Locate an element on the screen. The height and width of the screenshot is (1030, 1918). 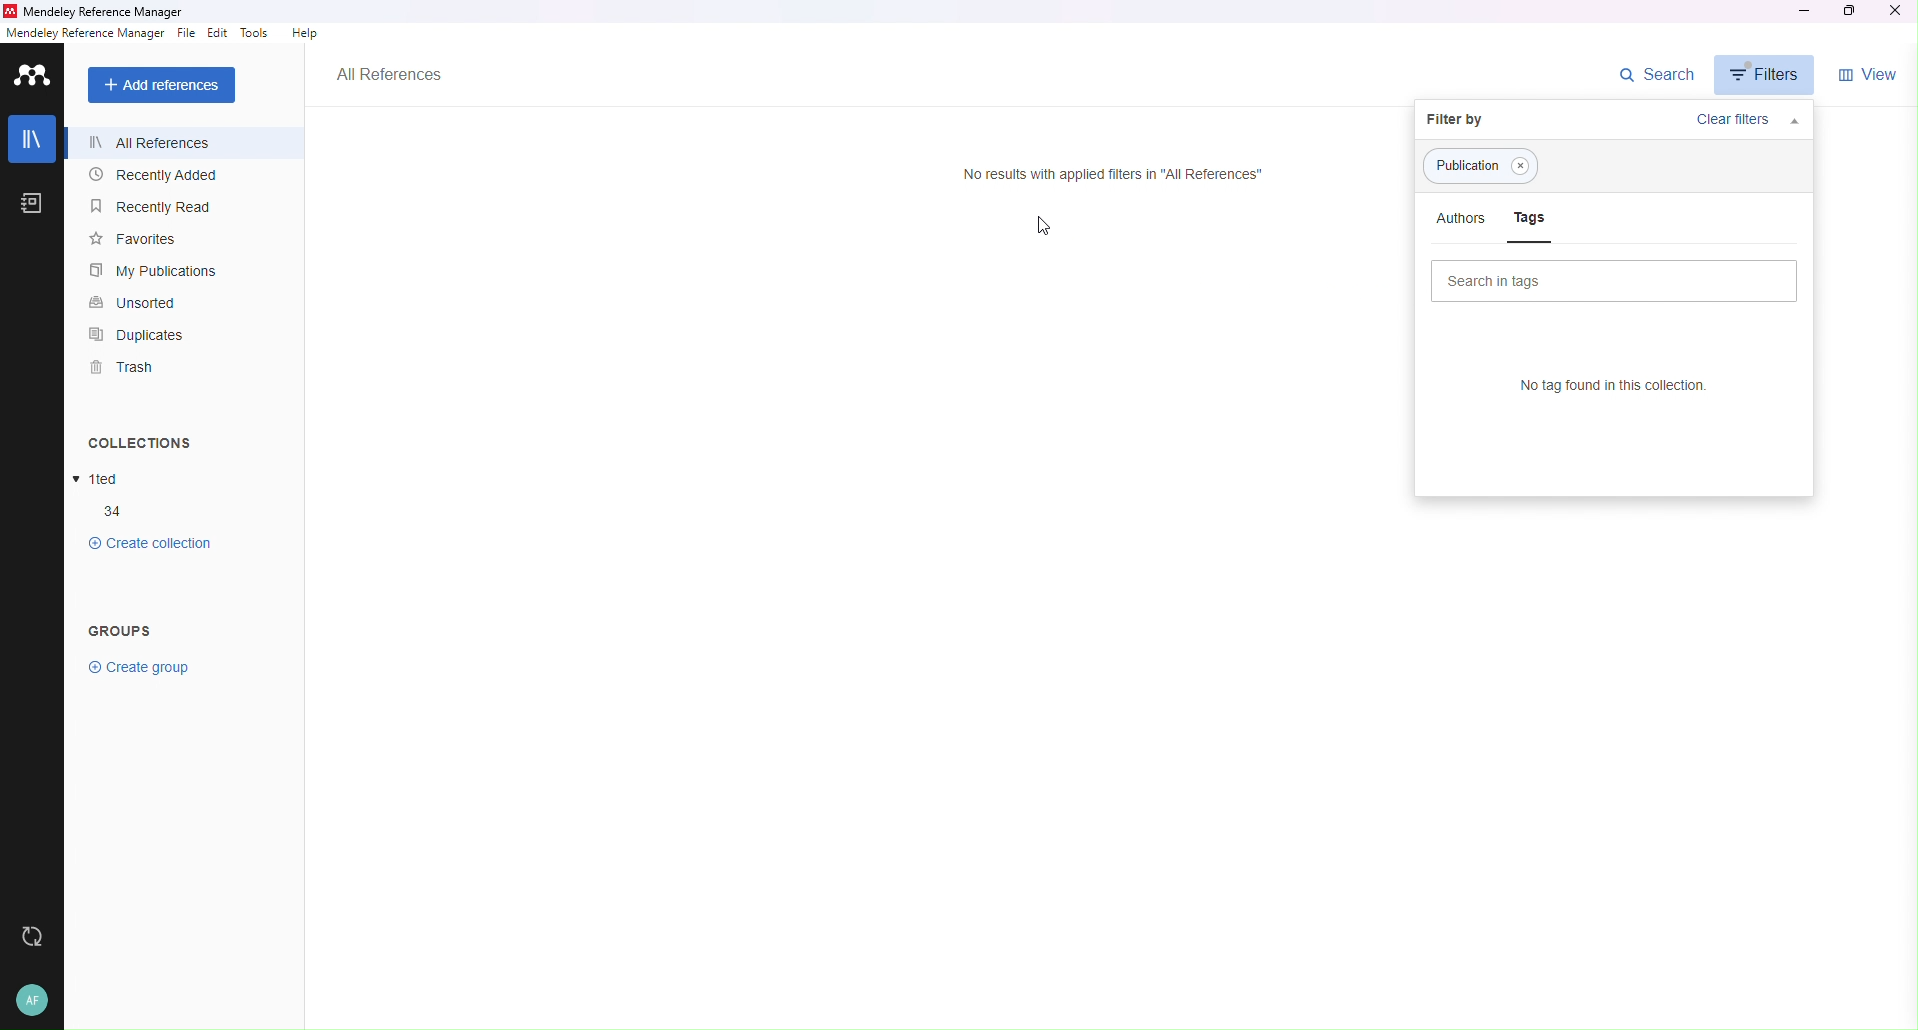
® Create group is located at coordinates (143, 669).